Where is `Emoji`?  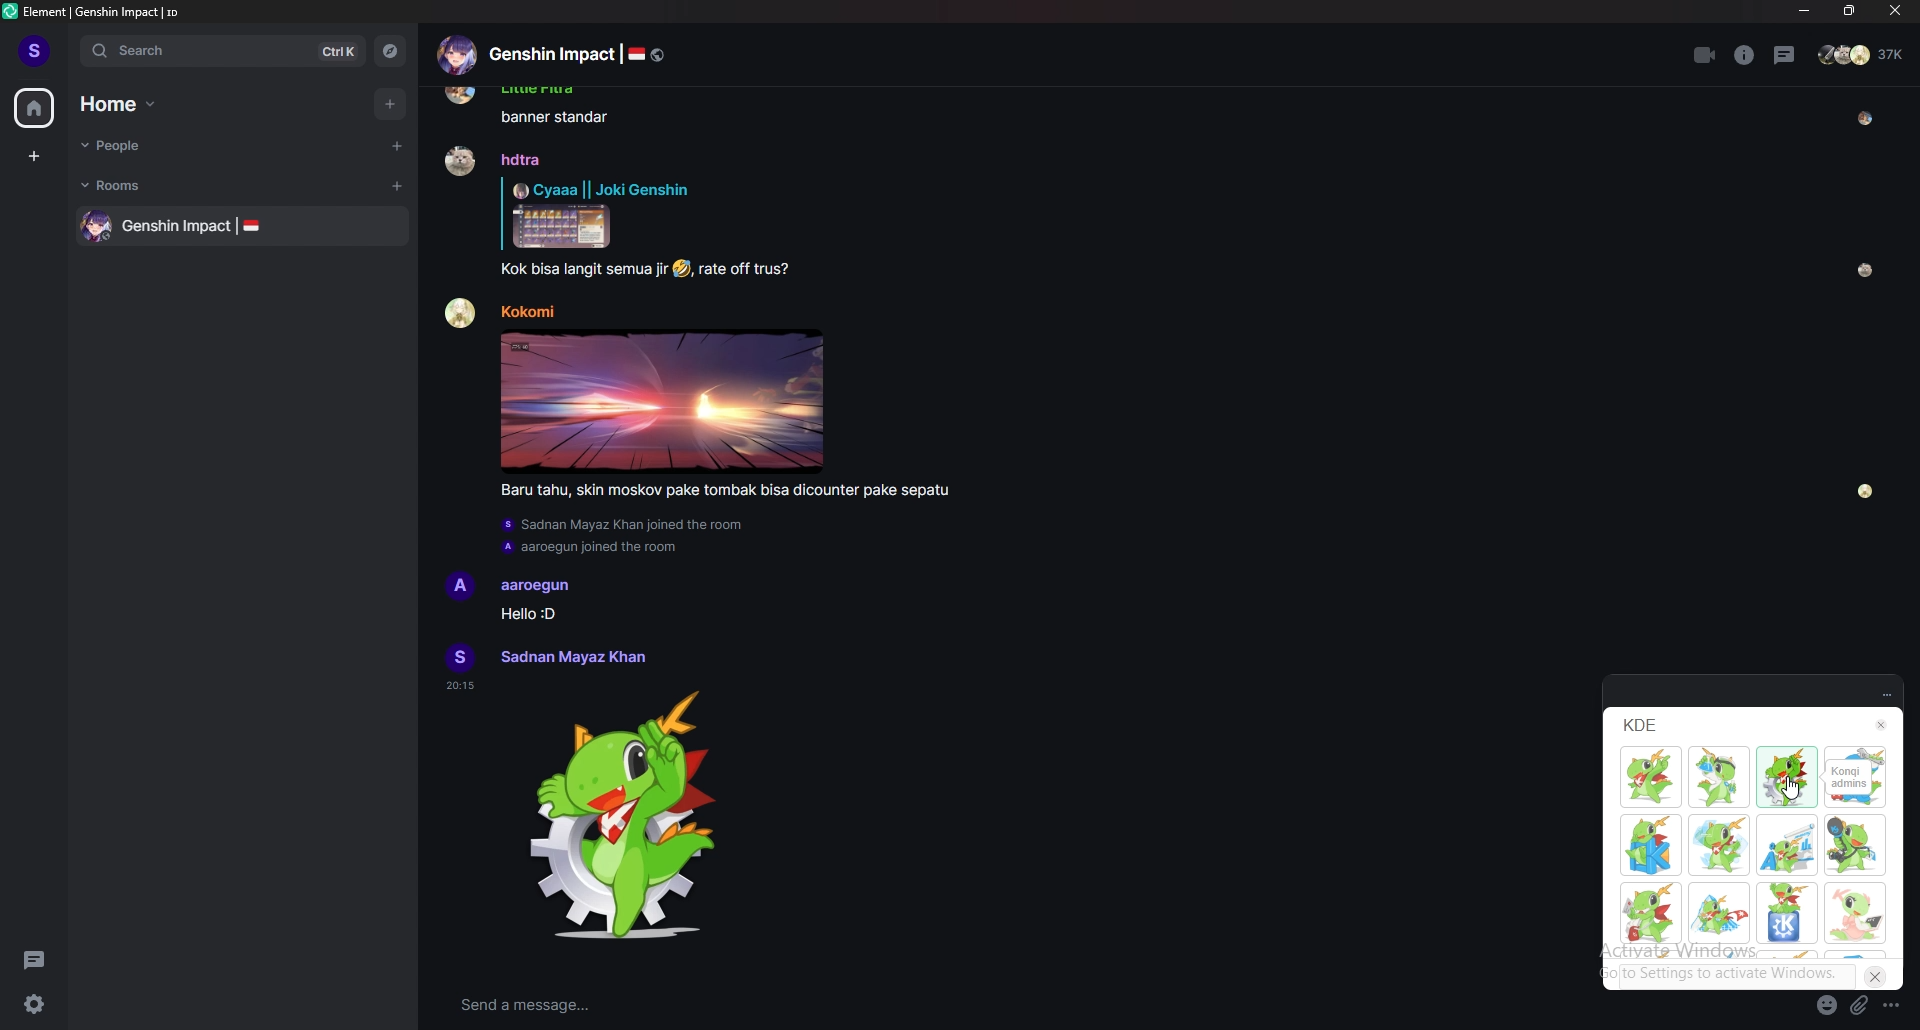
Emoji is located at coordinates (681, 269).